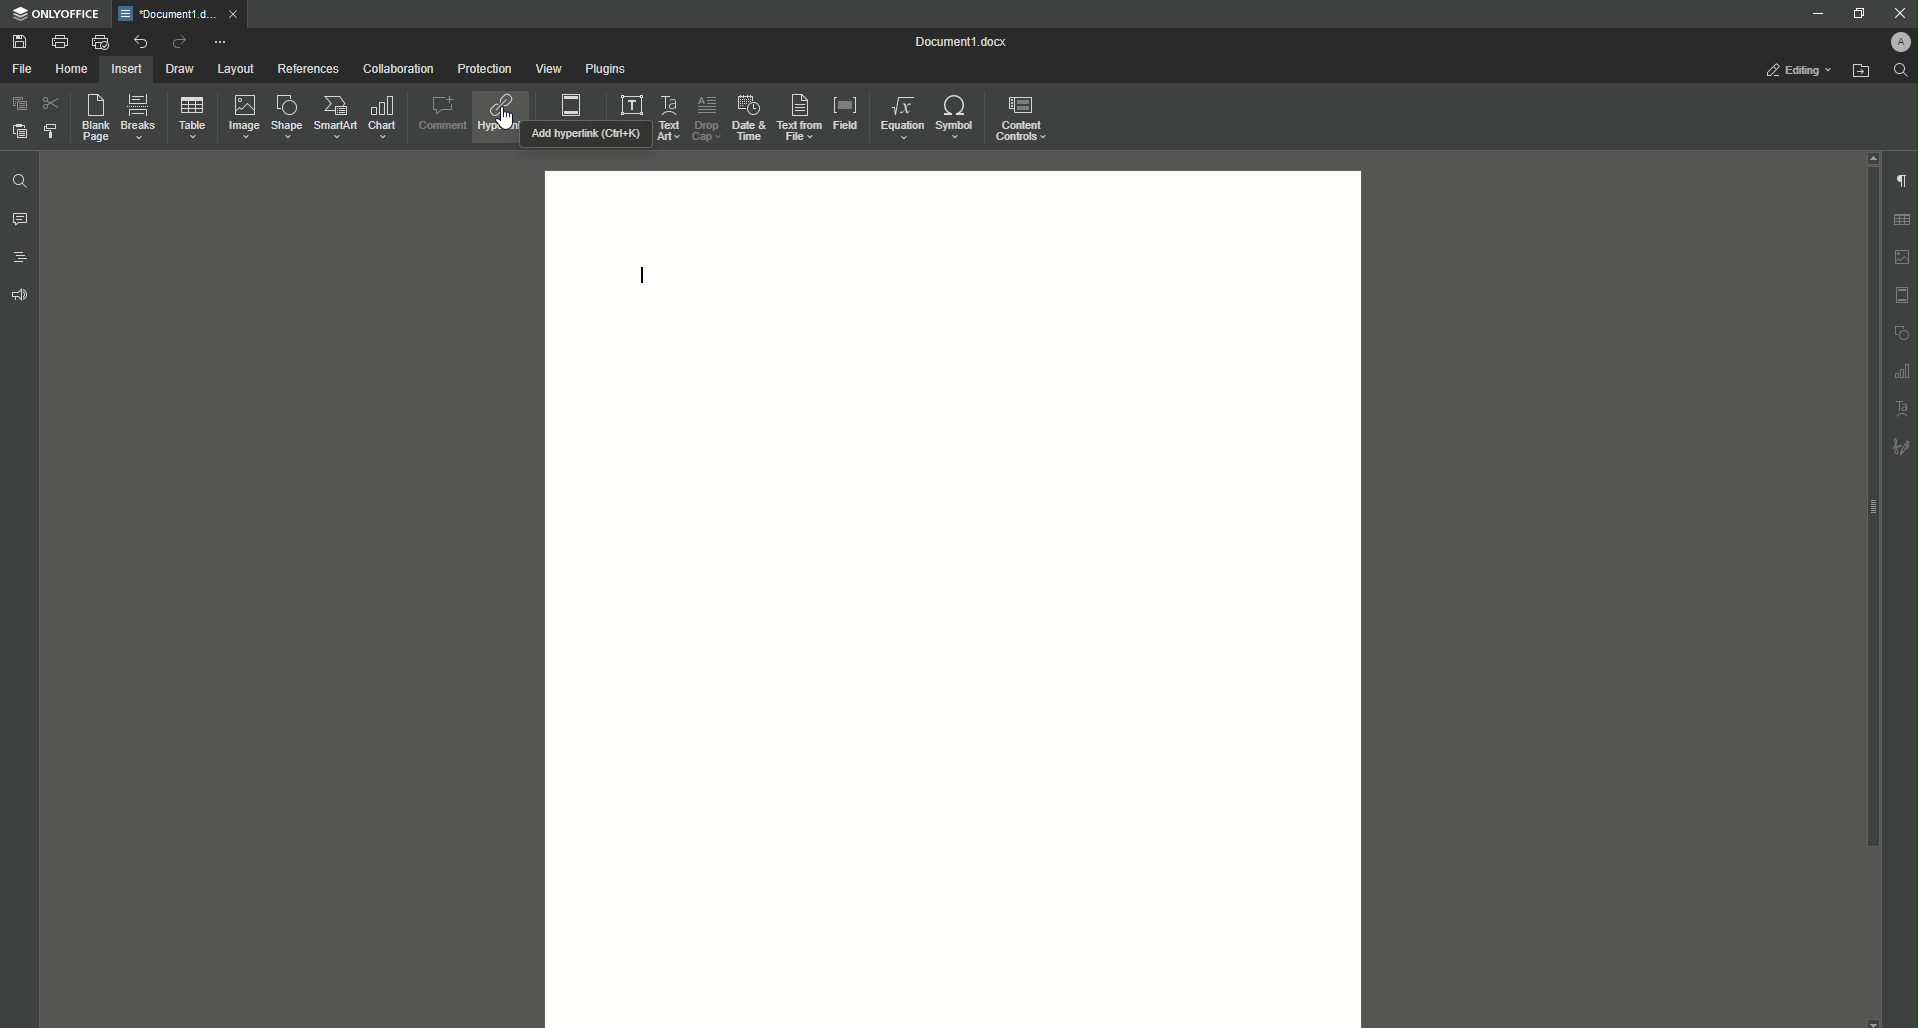 This screenshot has height=1028, width=1918. Describe the element at coordinates (381, 118) in the screenshot. I see `Chart` at that location.